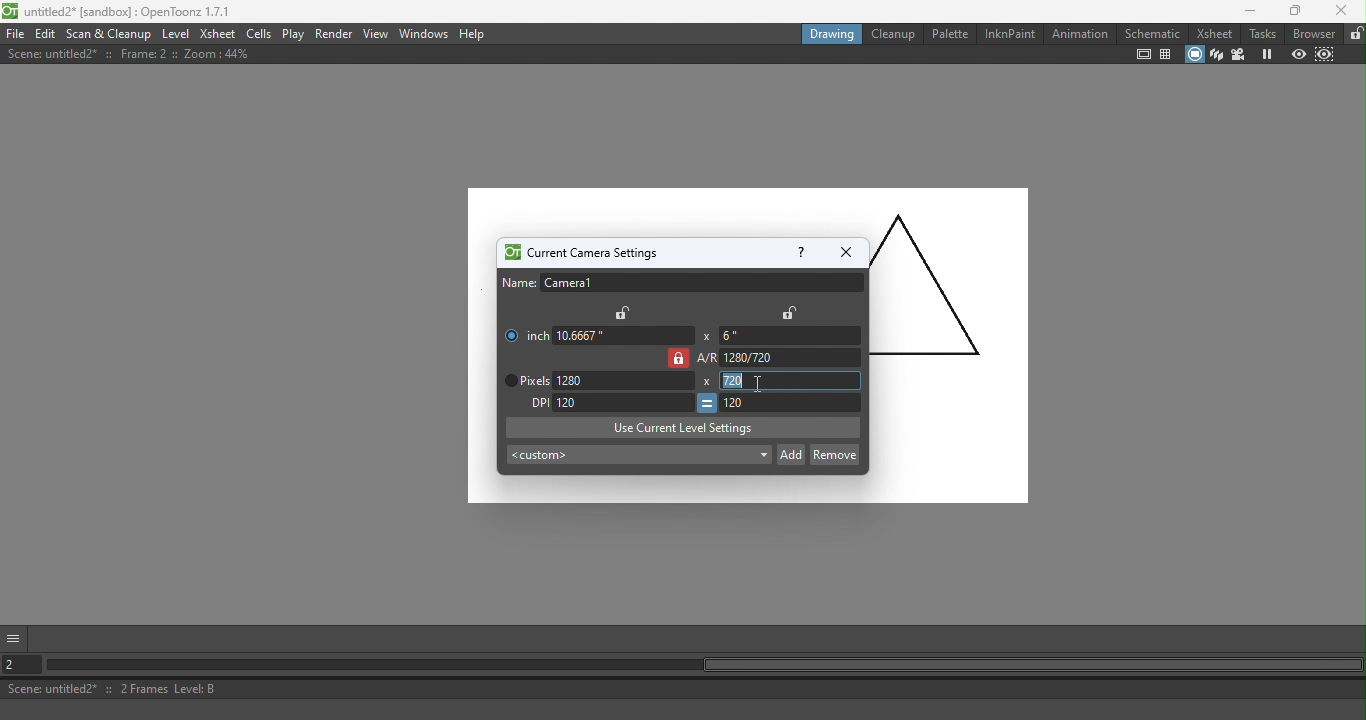  Describe the element at coordinates (109, 33) in the screenshot. I see `Scan & Cleanup` at that location.